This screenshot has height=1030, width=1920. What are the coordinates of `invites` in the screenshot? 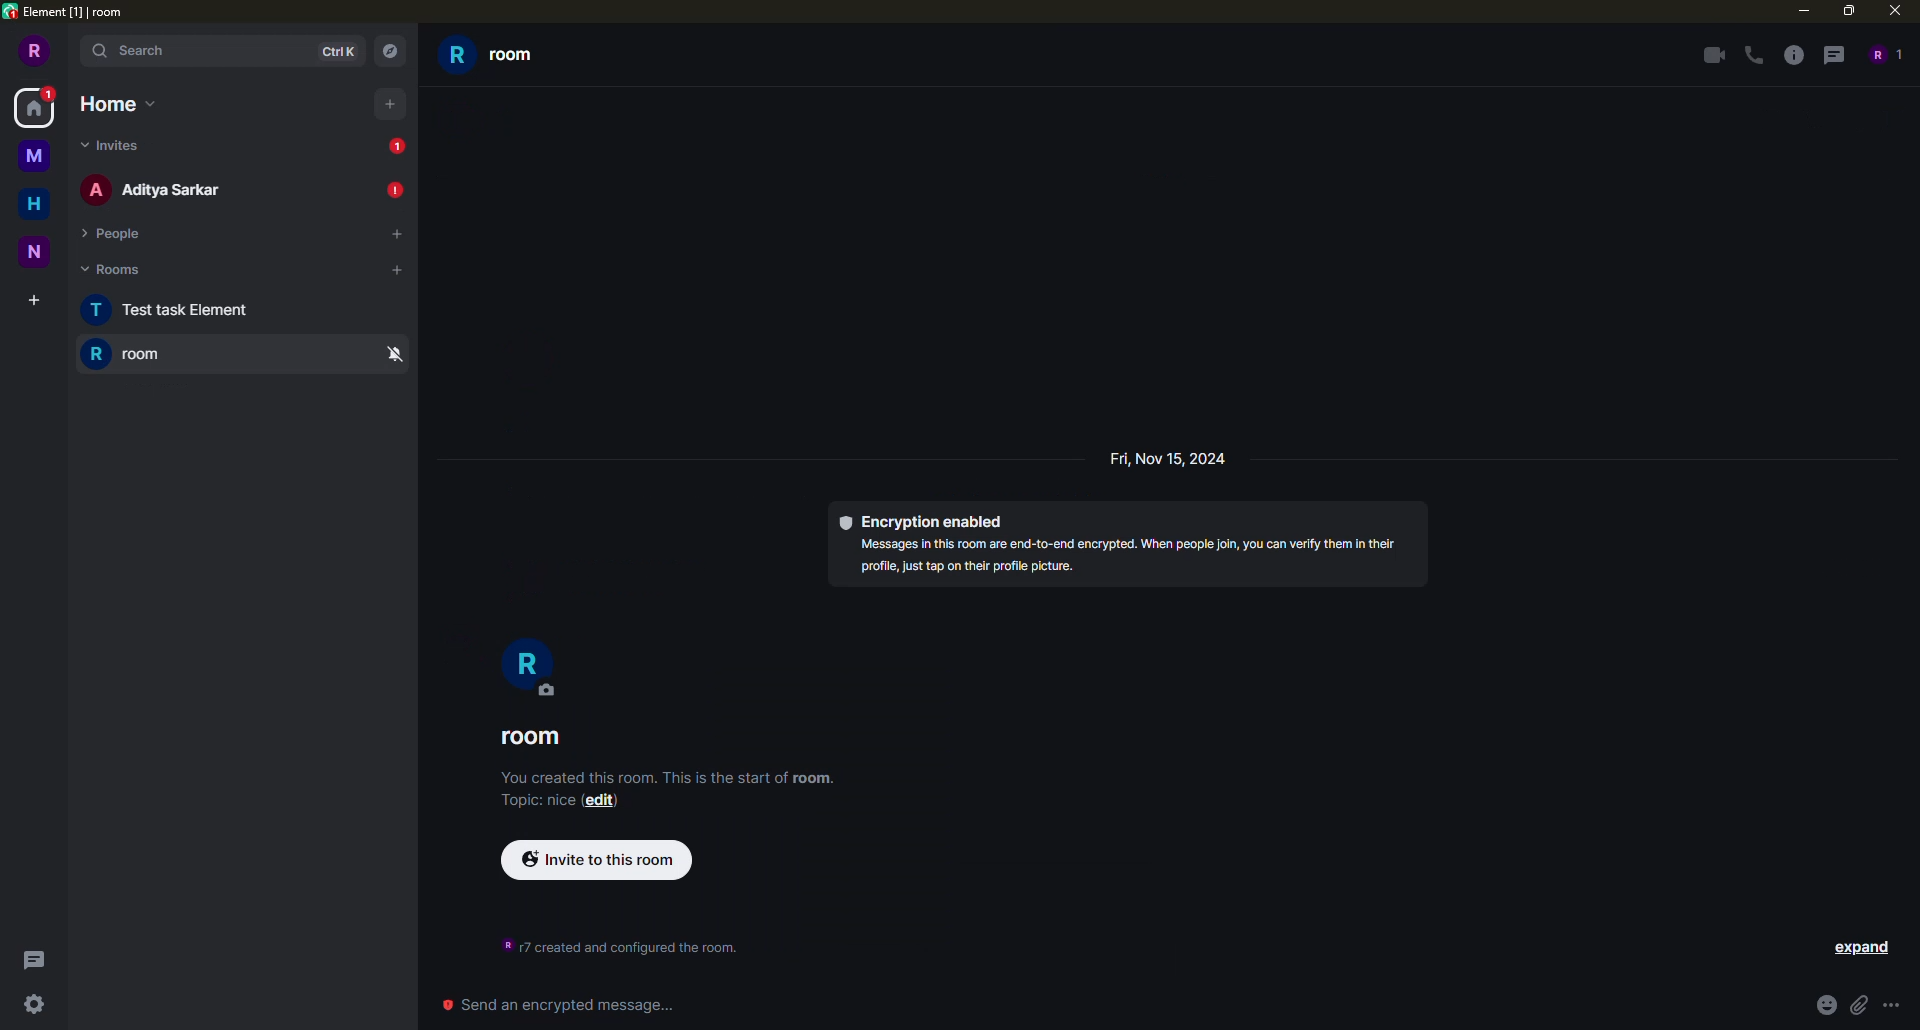 It's located at (108, 147).